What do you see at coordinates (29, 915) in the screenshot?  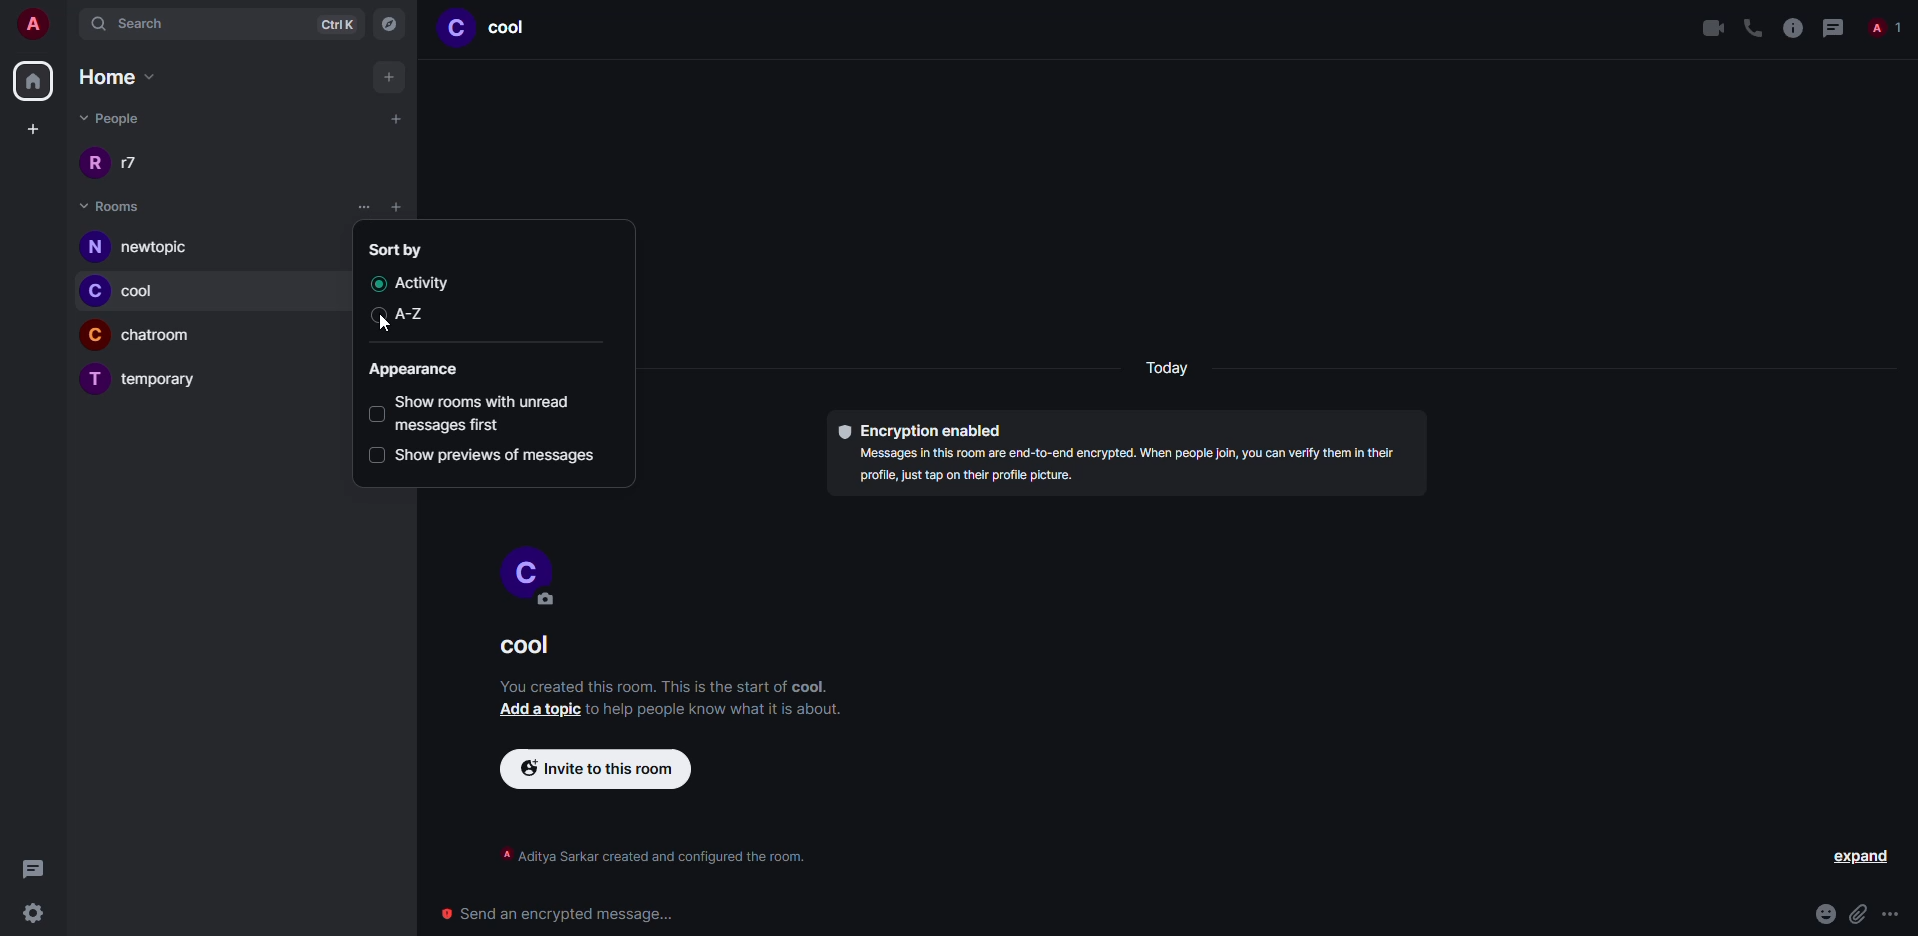 I see `settings` at bounding box center [29, 915].